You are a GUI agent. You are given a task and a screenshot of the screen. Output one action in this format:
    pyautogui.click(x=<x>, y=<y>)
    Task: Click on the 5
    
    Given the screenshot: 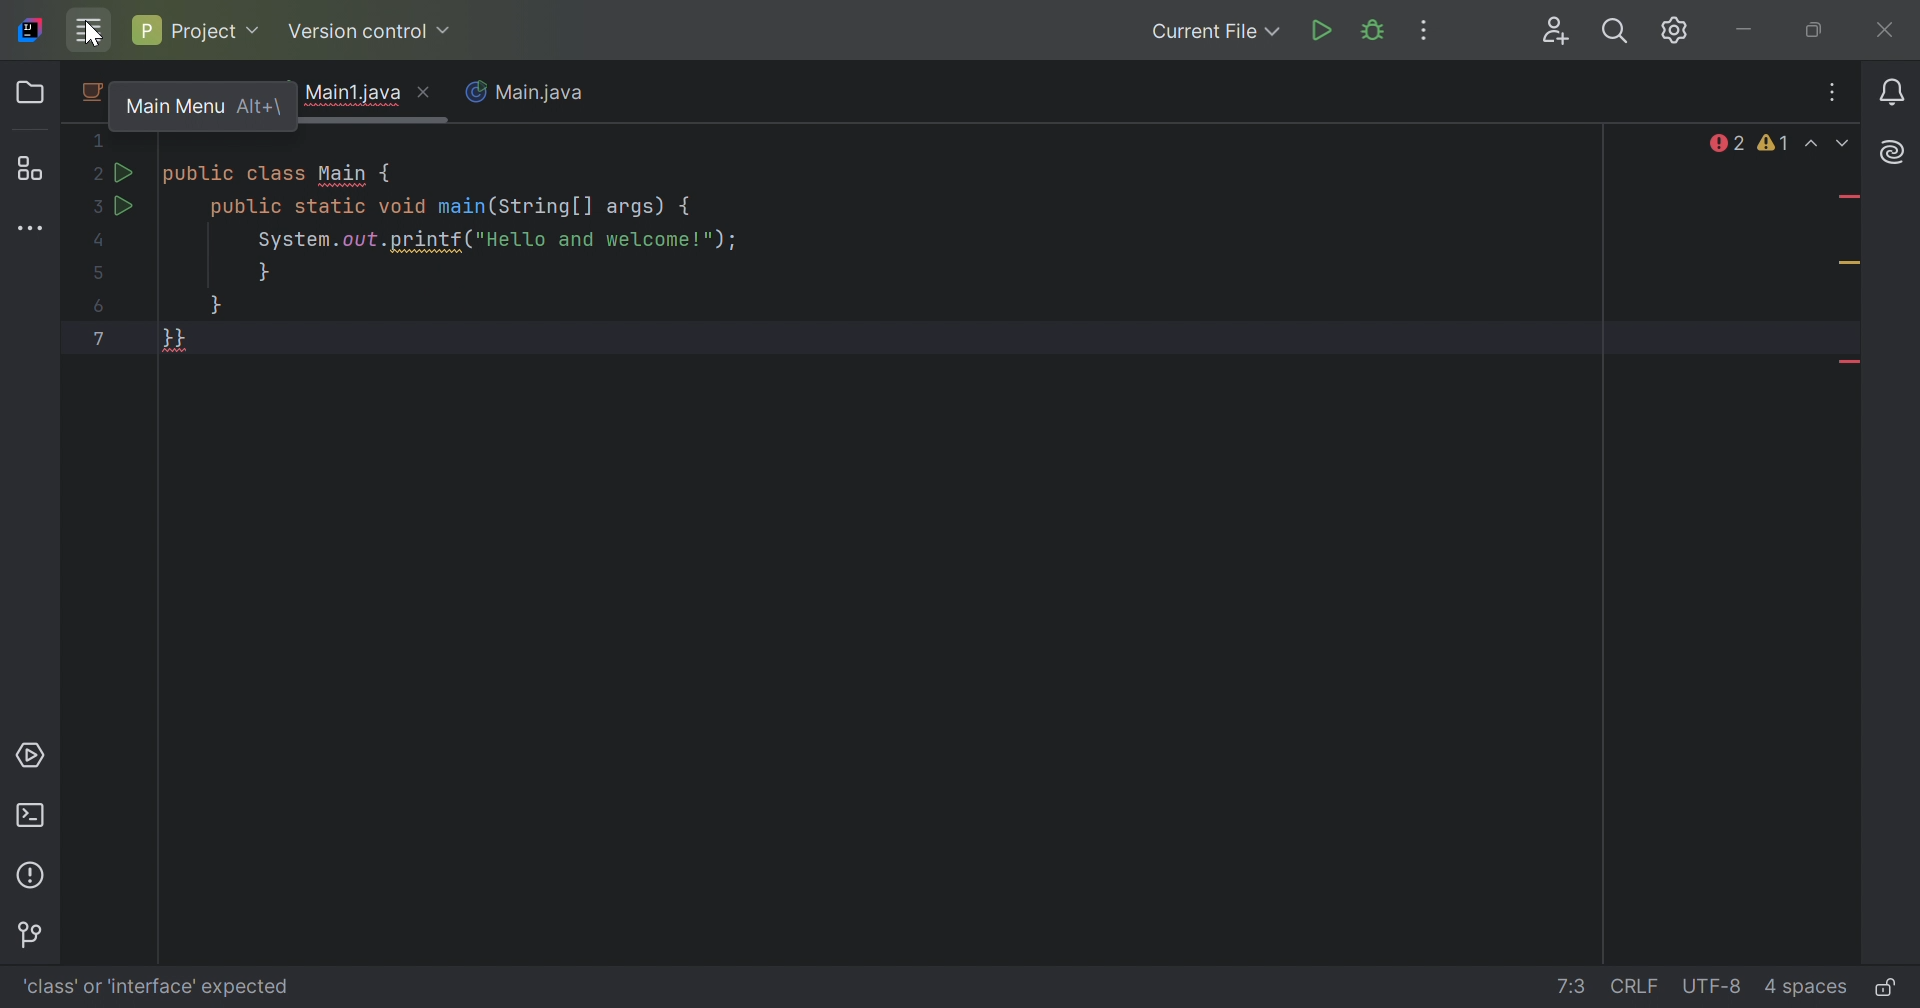 What is the action you would take?
    pyautogui.click(x=100, y=274)
    